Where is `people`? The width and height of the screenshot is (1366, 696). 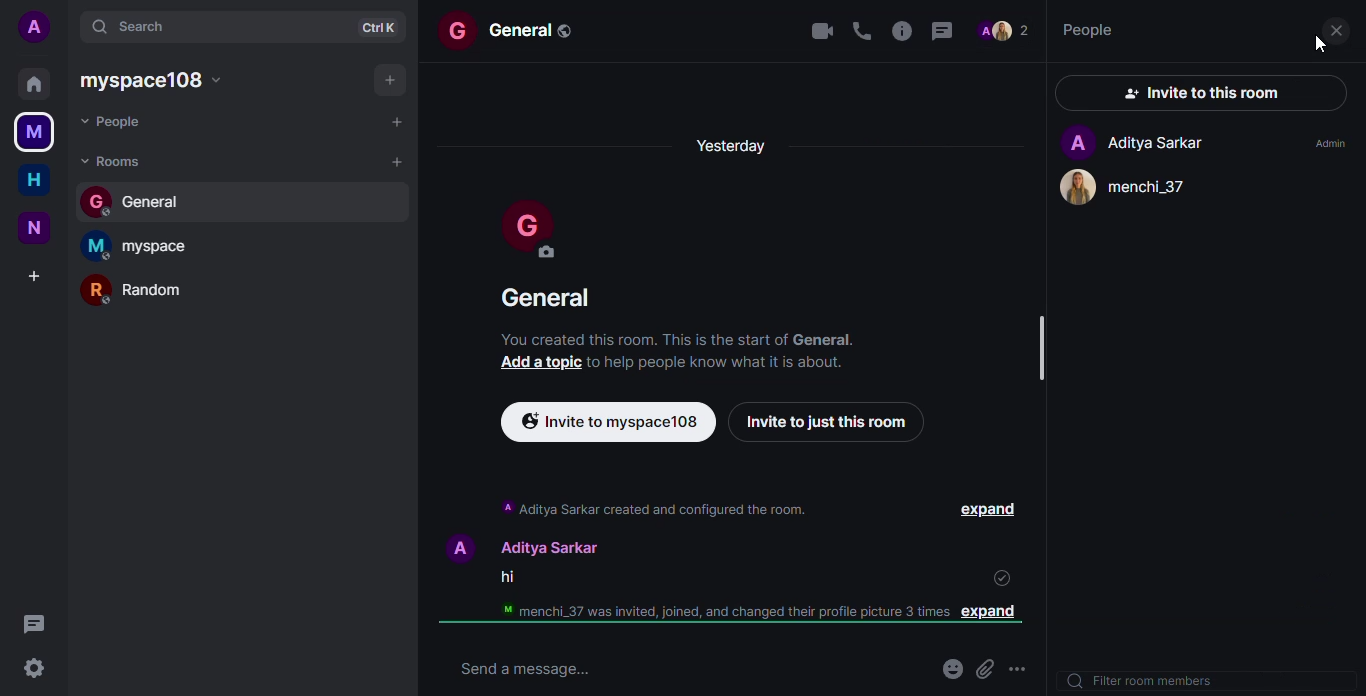
people is located at coordinates (1006, 33).